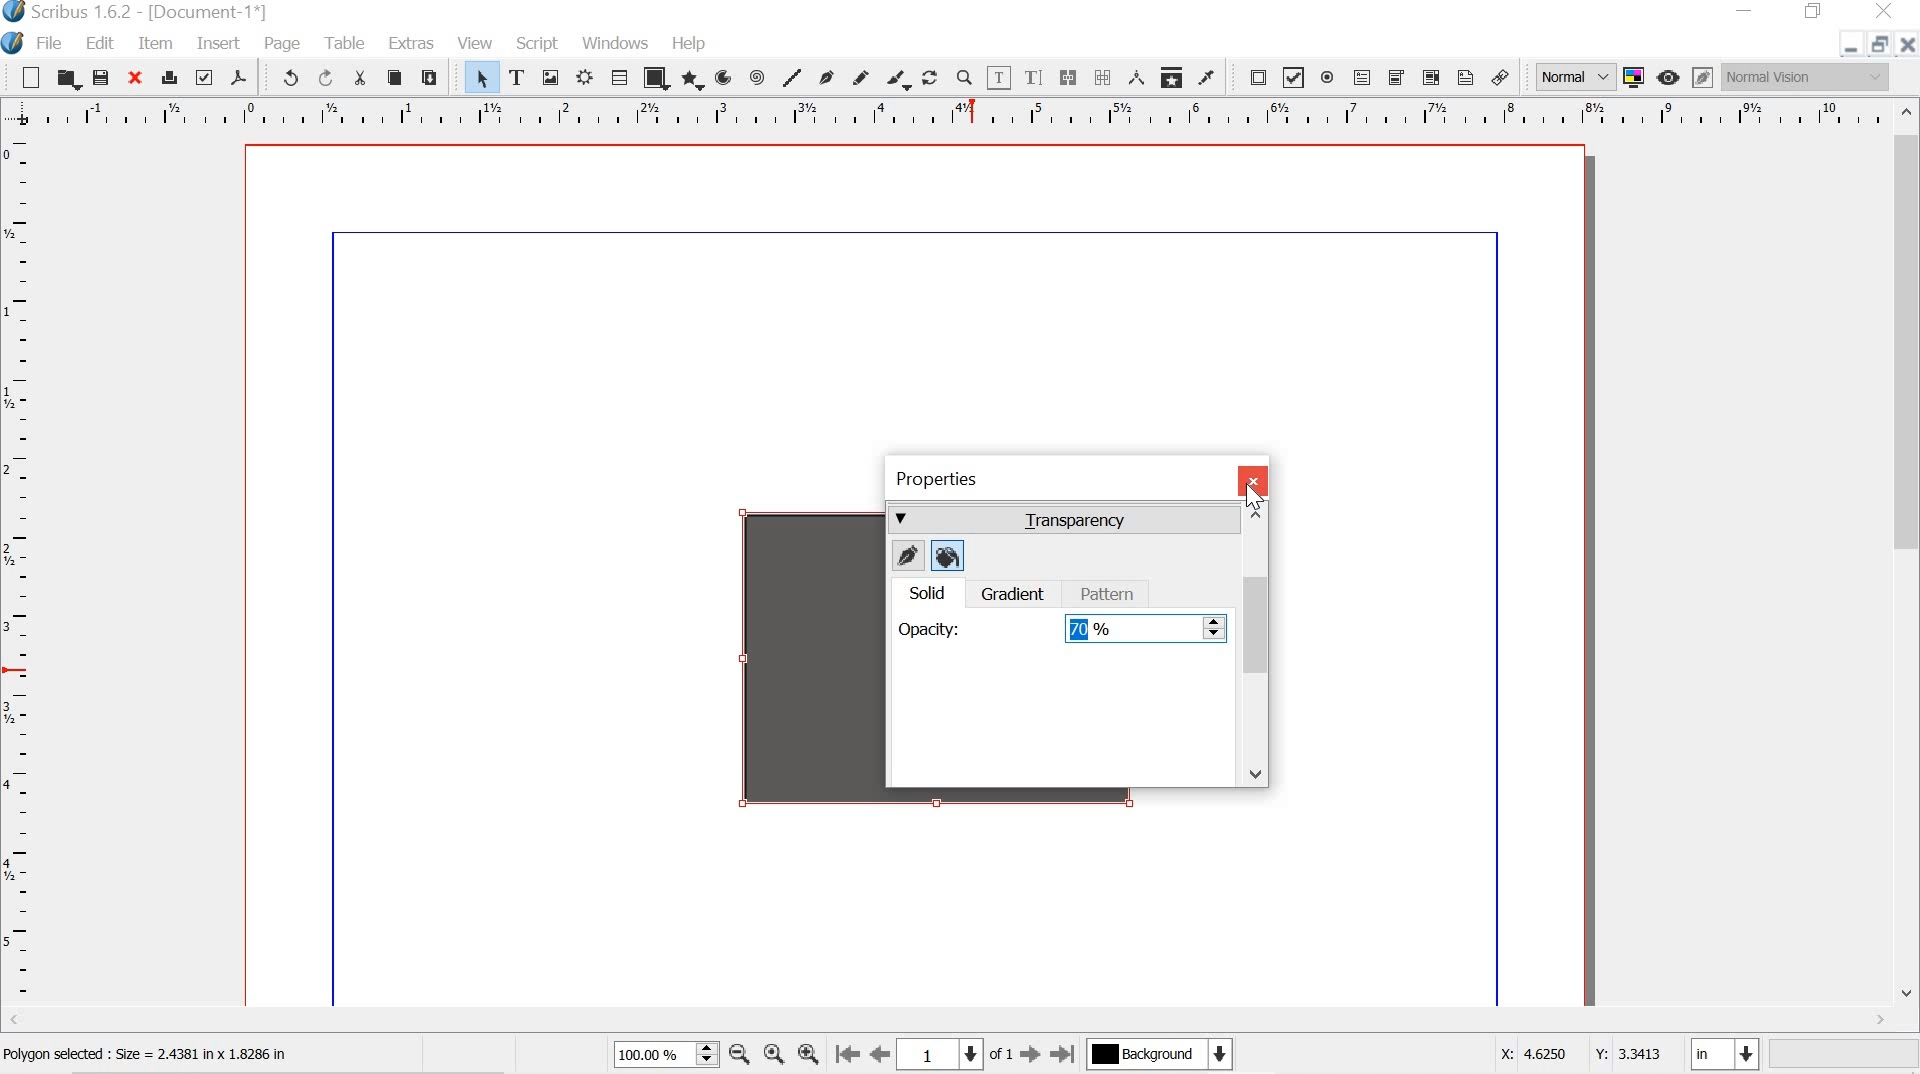 The image size is (1920, 1074). Describe the element at coordinates (948, 558) in the screenshot. I see `edit fill color properties` at that location.